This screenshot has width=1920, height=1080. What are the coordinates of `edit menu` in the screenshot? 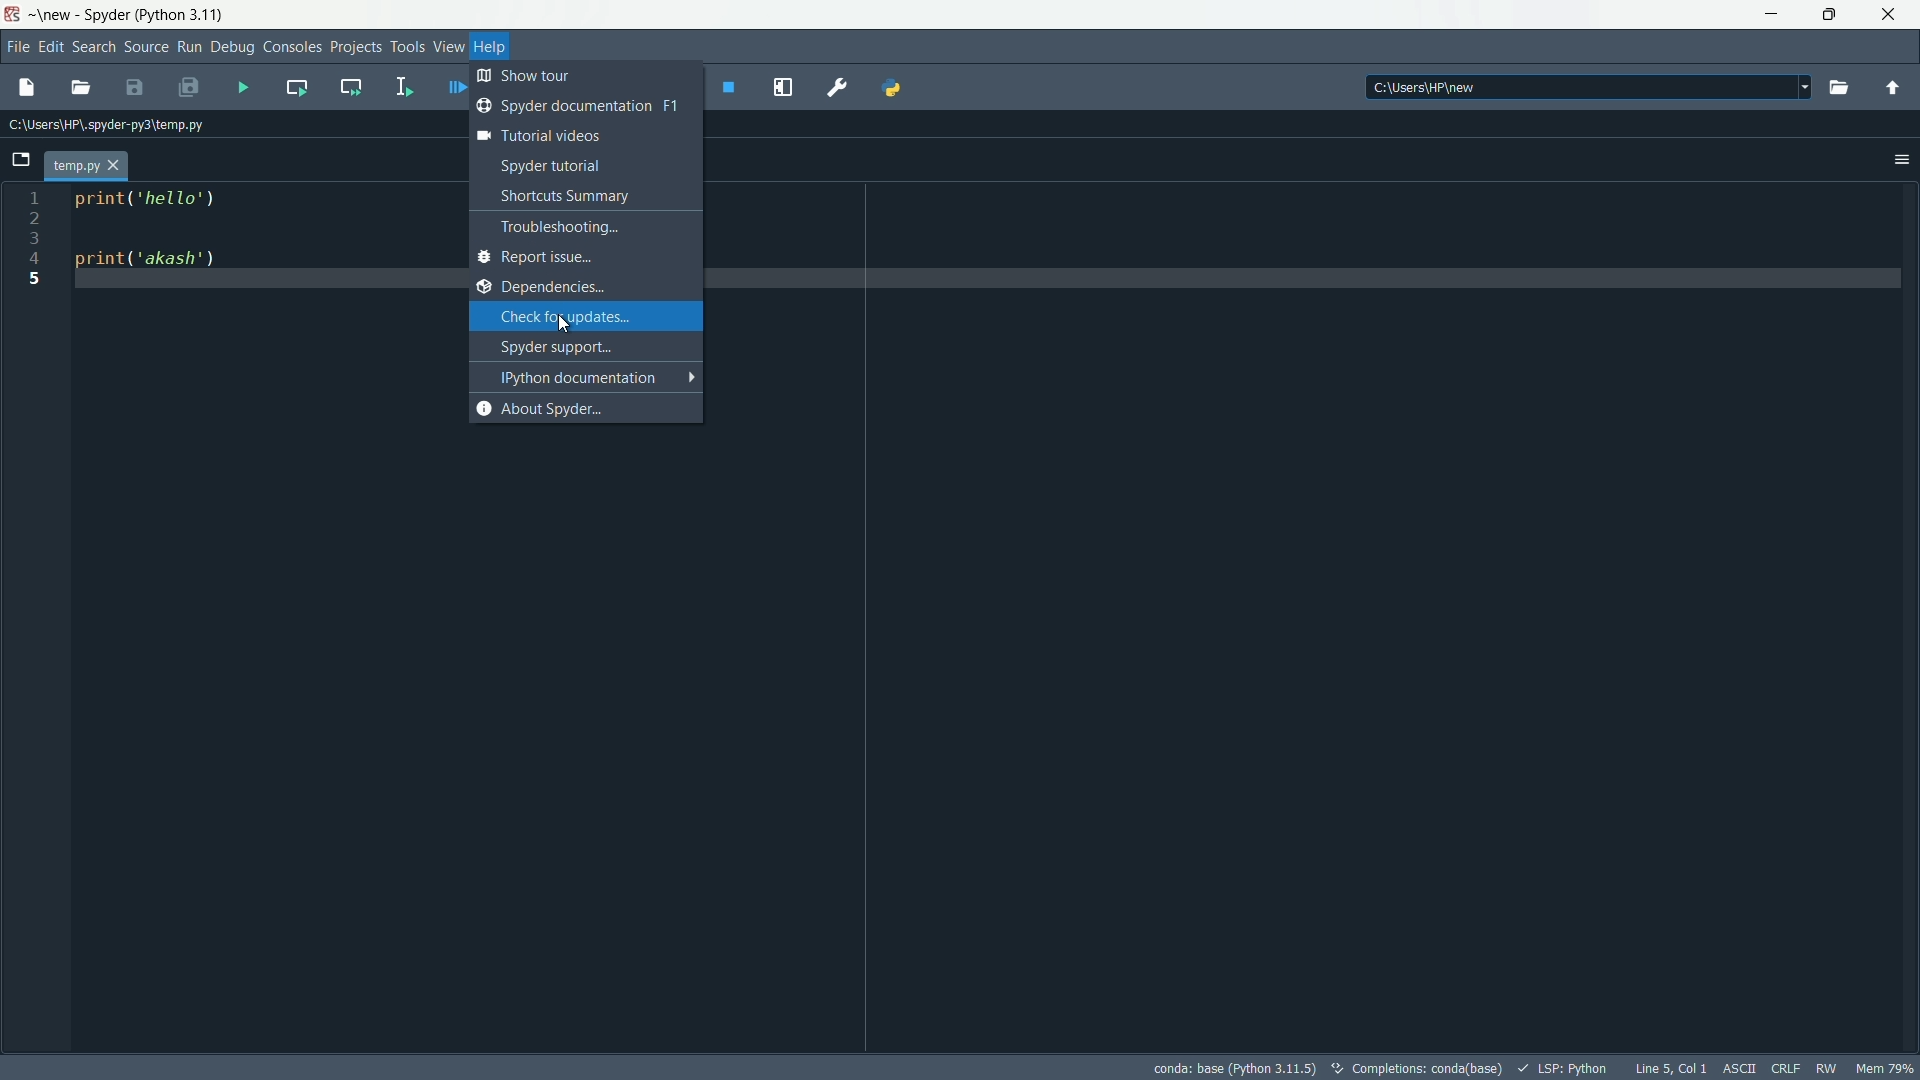 It's located at (52, 46).